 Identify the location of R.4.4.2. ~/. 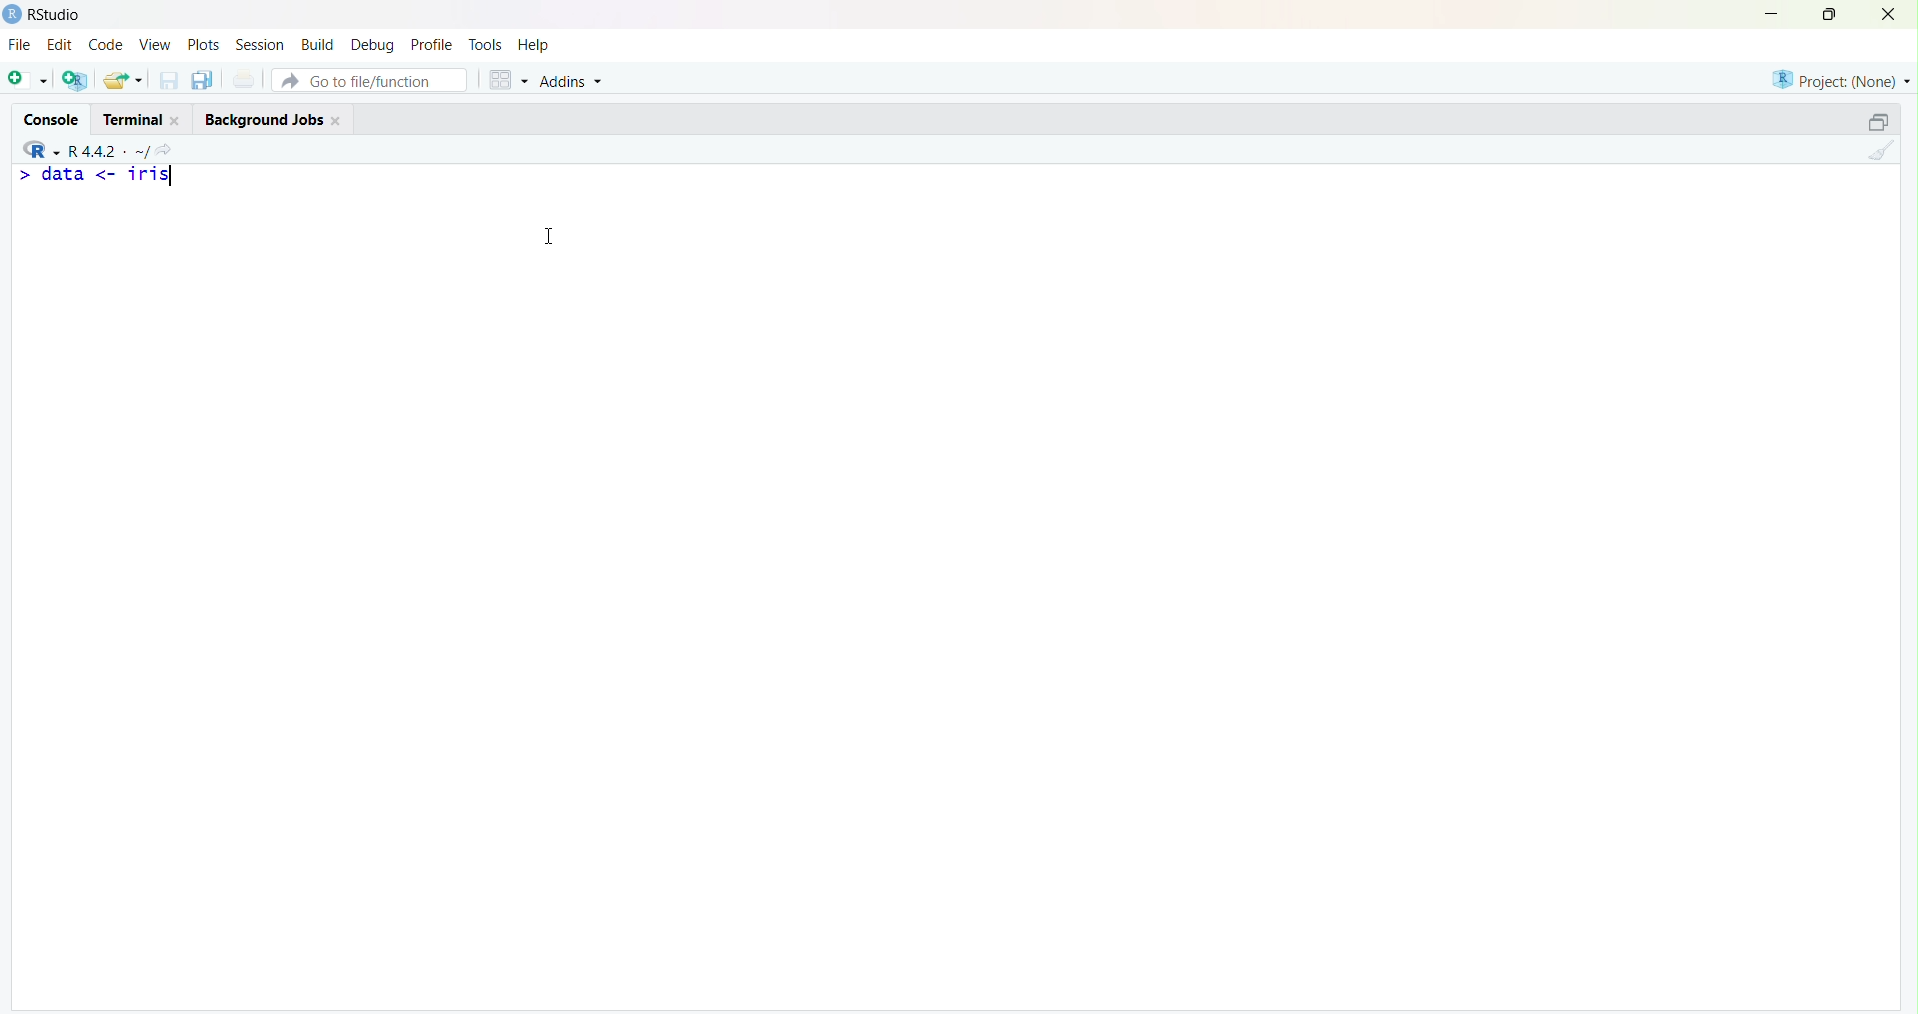
(110, 148).